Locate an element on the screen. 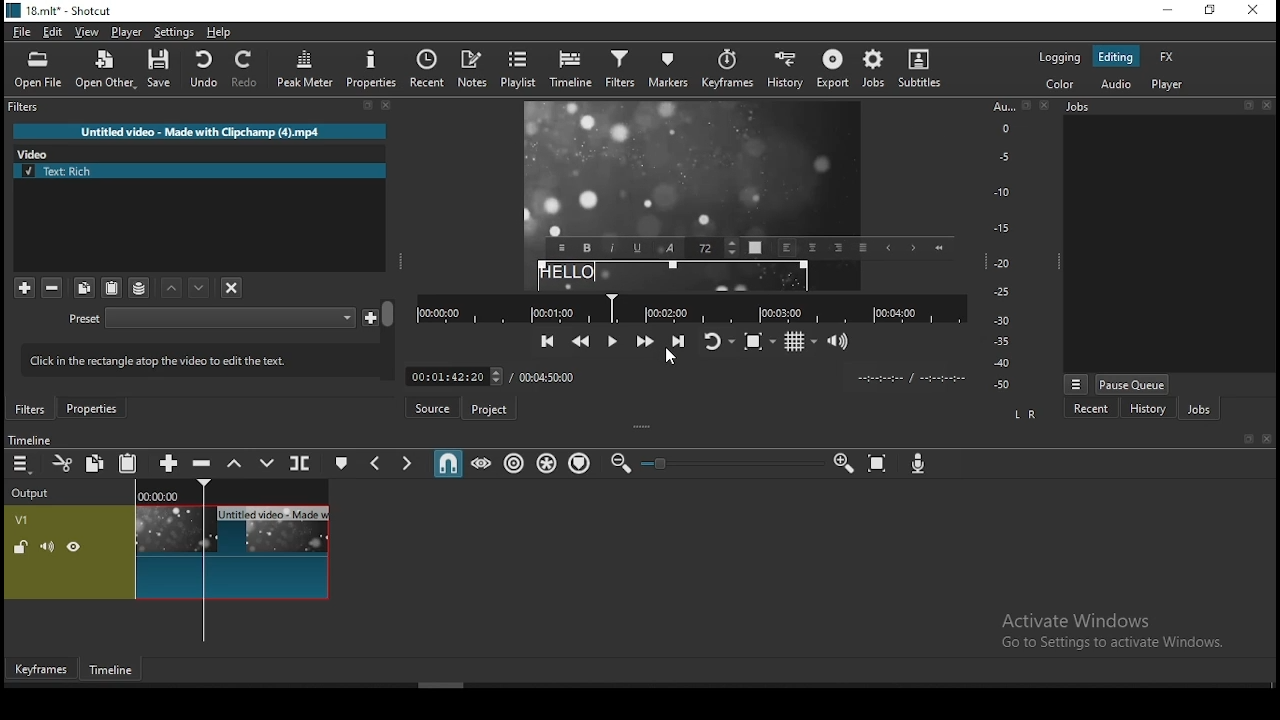 Image resolution: width=1280 pixels, height=720 pixels. Close is located at coordinates (1266, 439).